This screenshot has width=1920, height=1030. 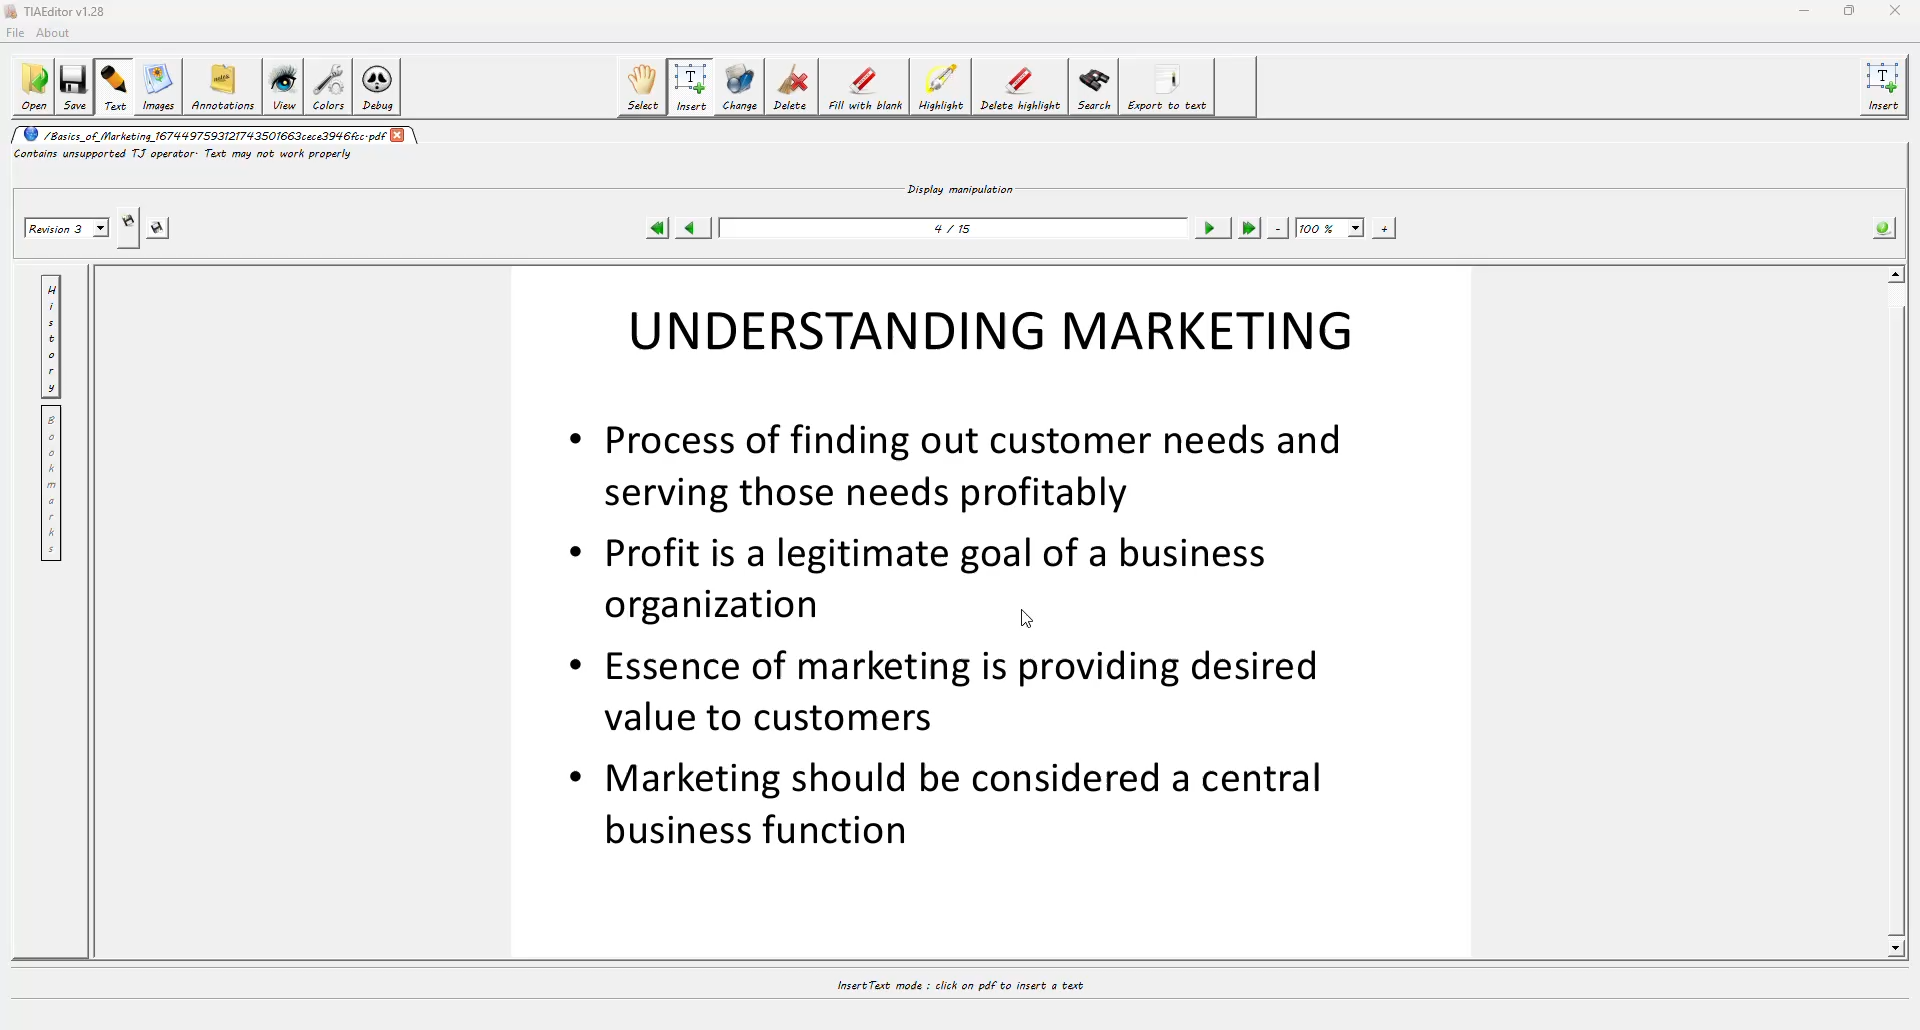 I want to click on bookmarks, so click(x=55, y=484).